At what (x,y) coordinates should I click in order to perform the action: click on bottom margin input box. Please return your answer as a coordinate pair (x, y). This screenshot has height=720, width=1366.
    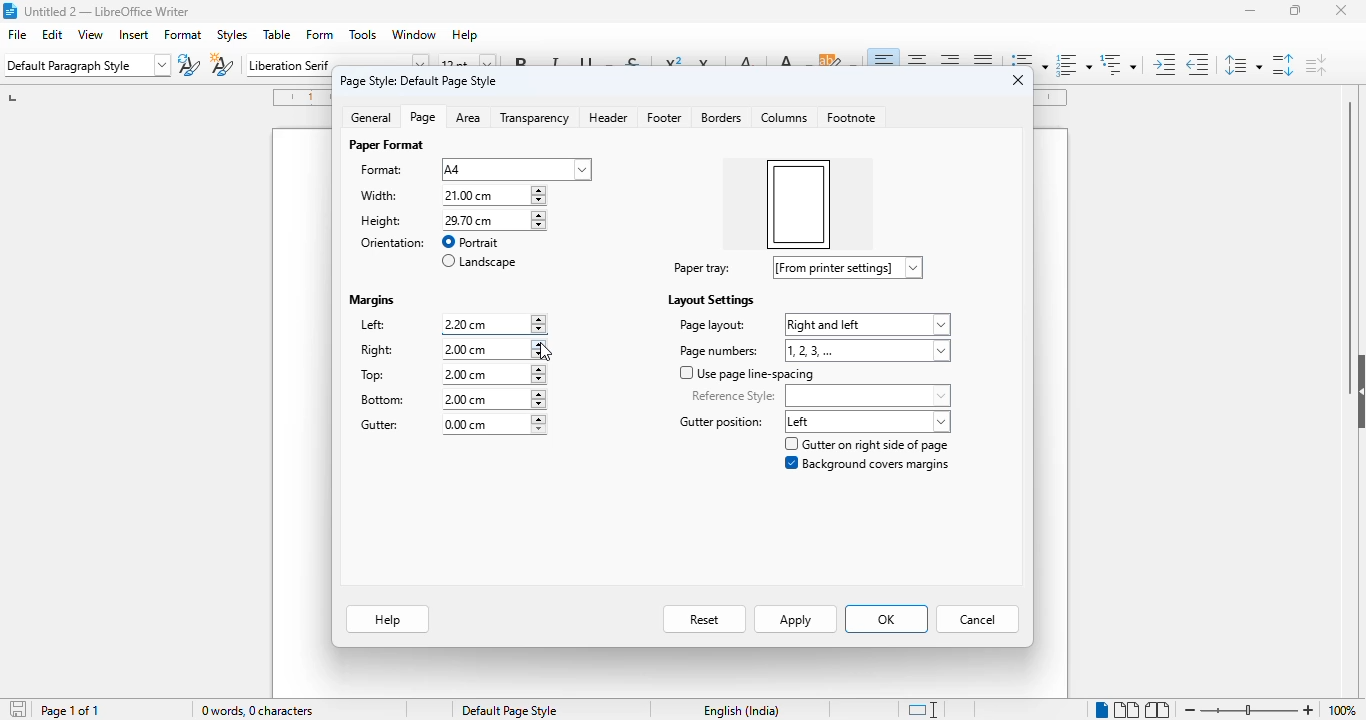
    Looking at the image, I should click on (482, 400).